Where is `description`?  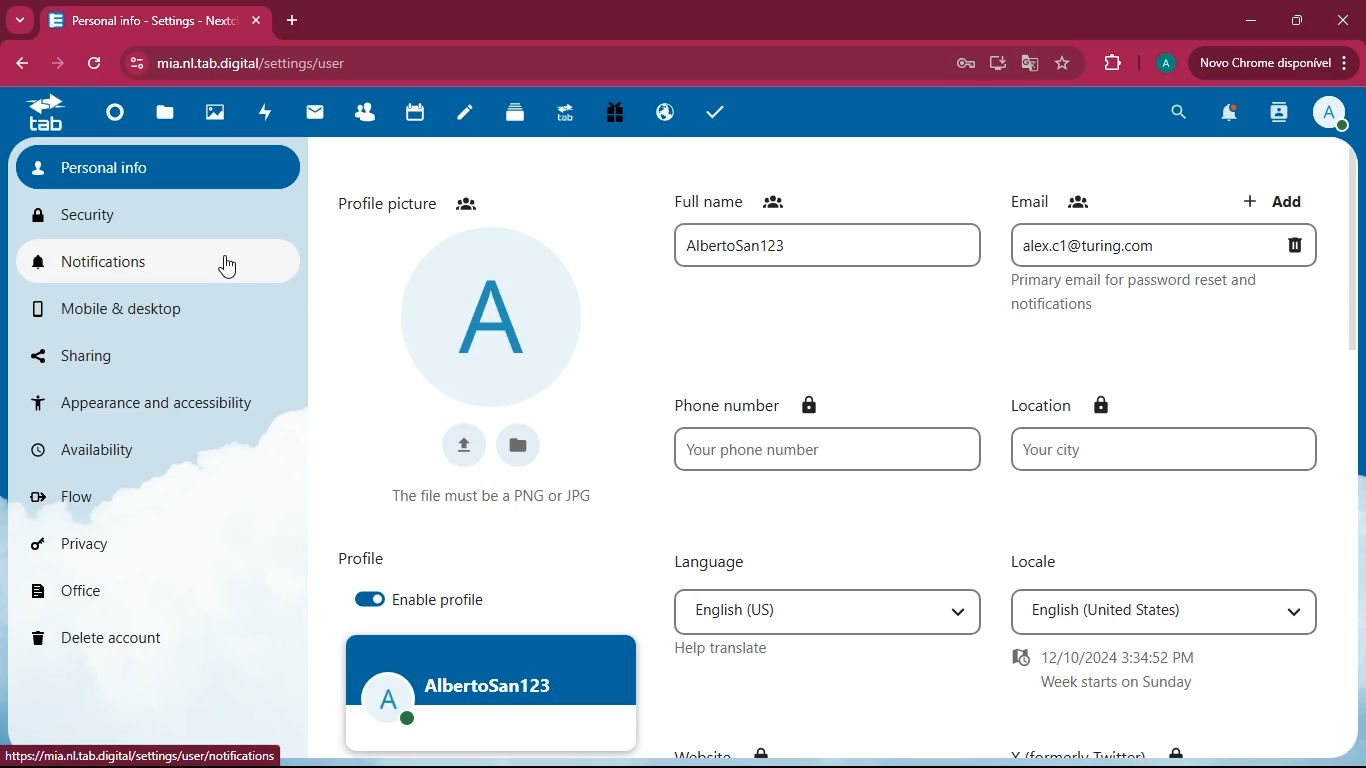
description is located at coordinates (1169, 297).